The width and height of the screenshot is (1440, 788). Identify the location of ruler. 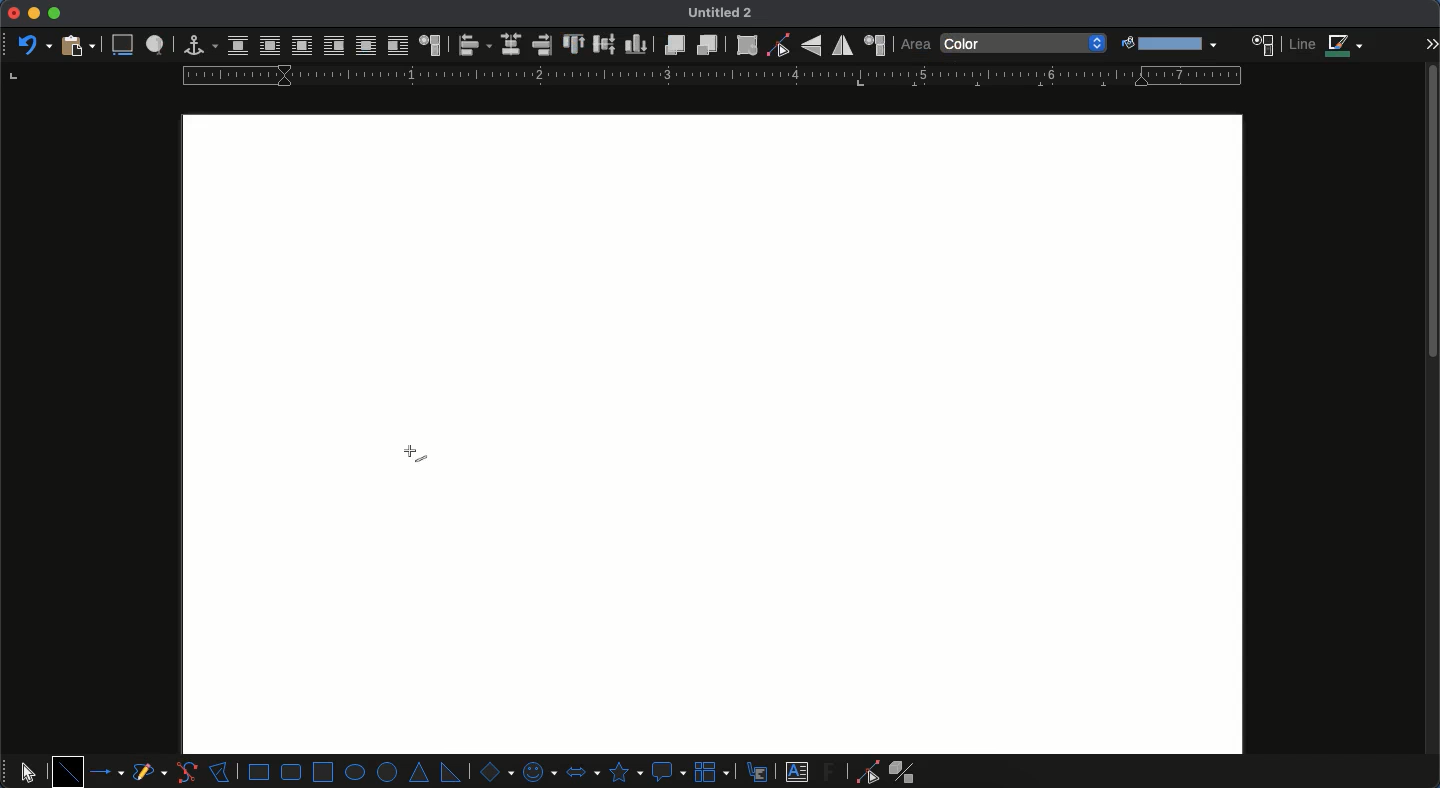
(707, 76).